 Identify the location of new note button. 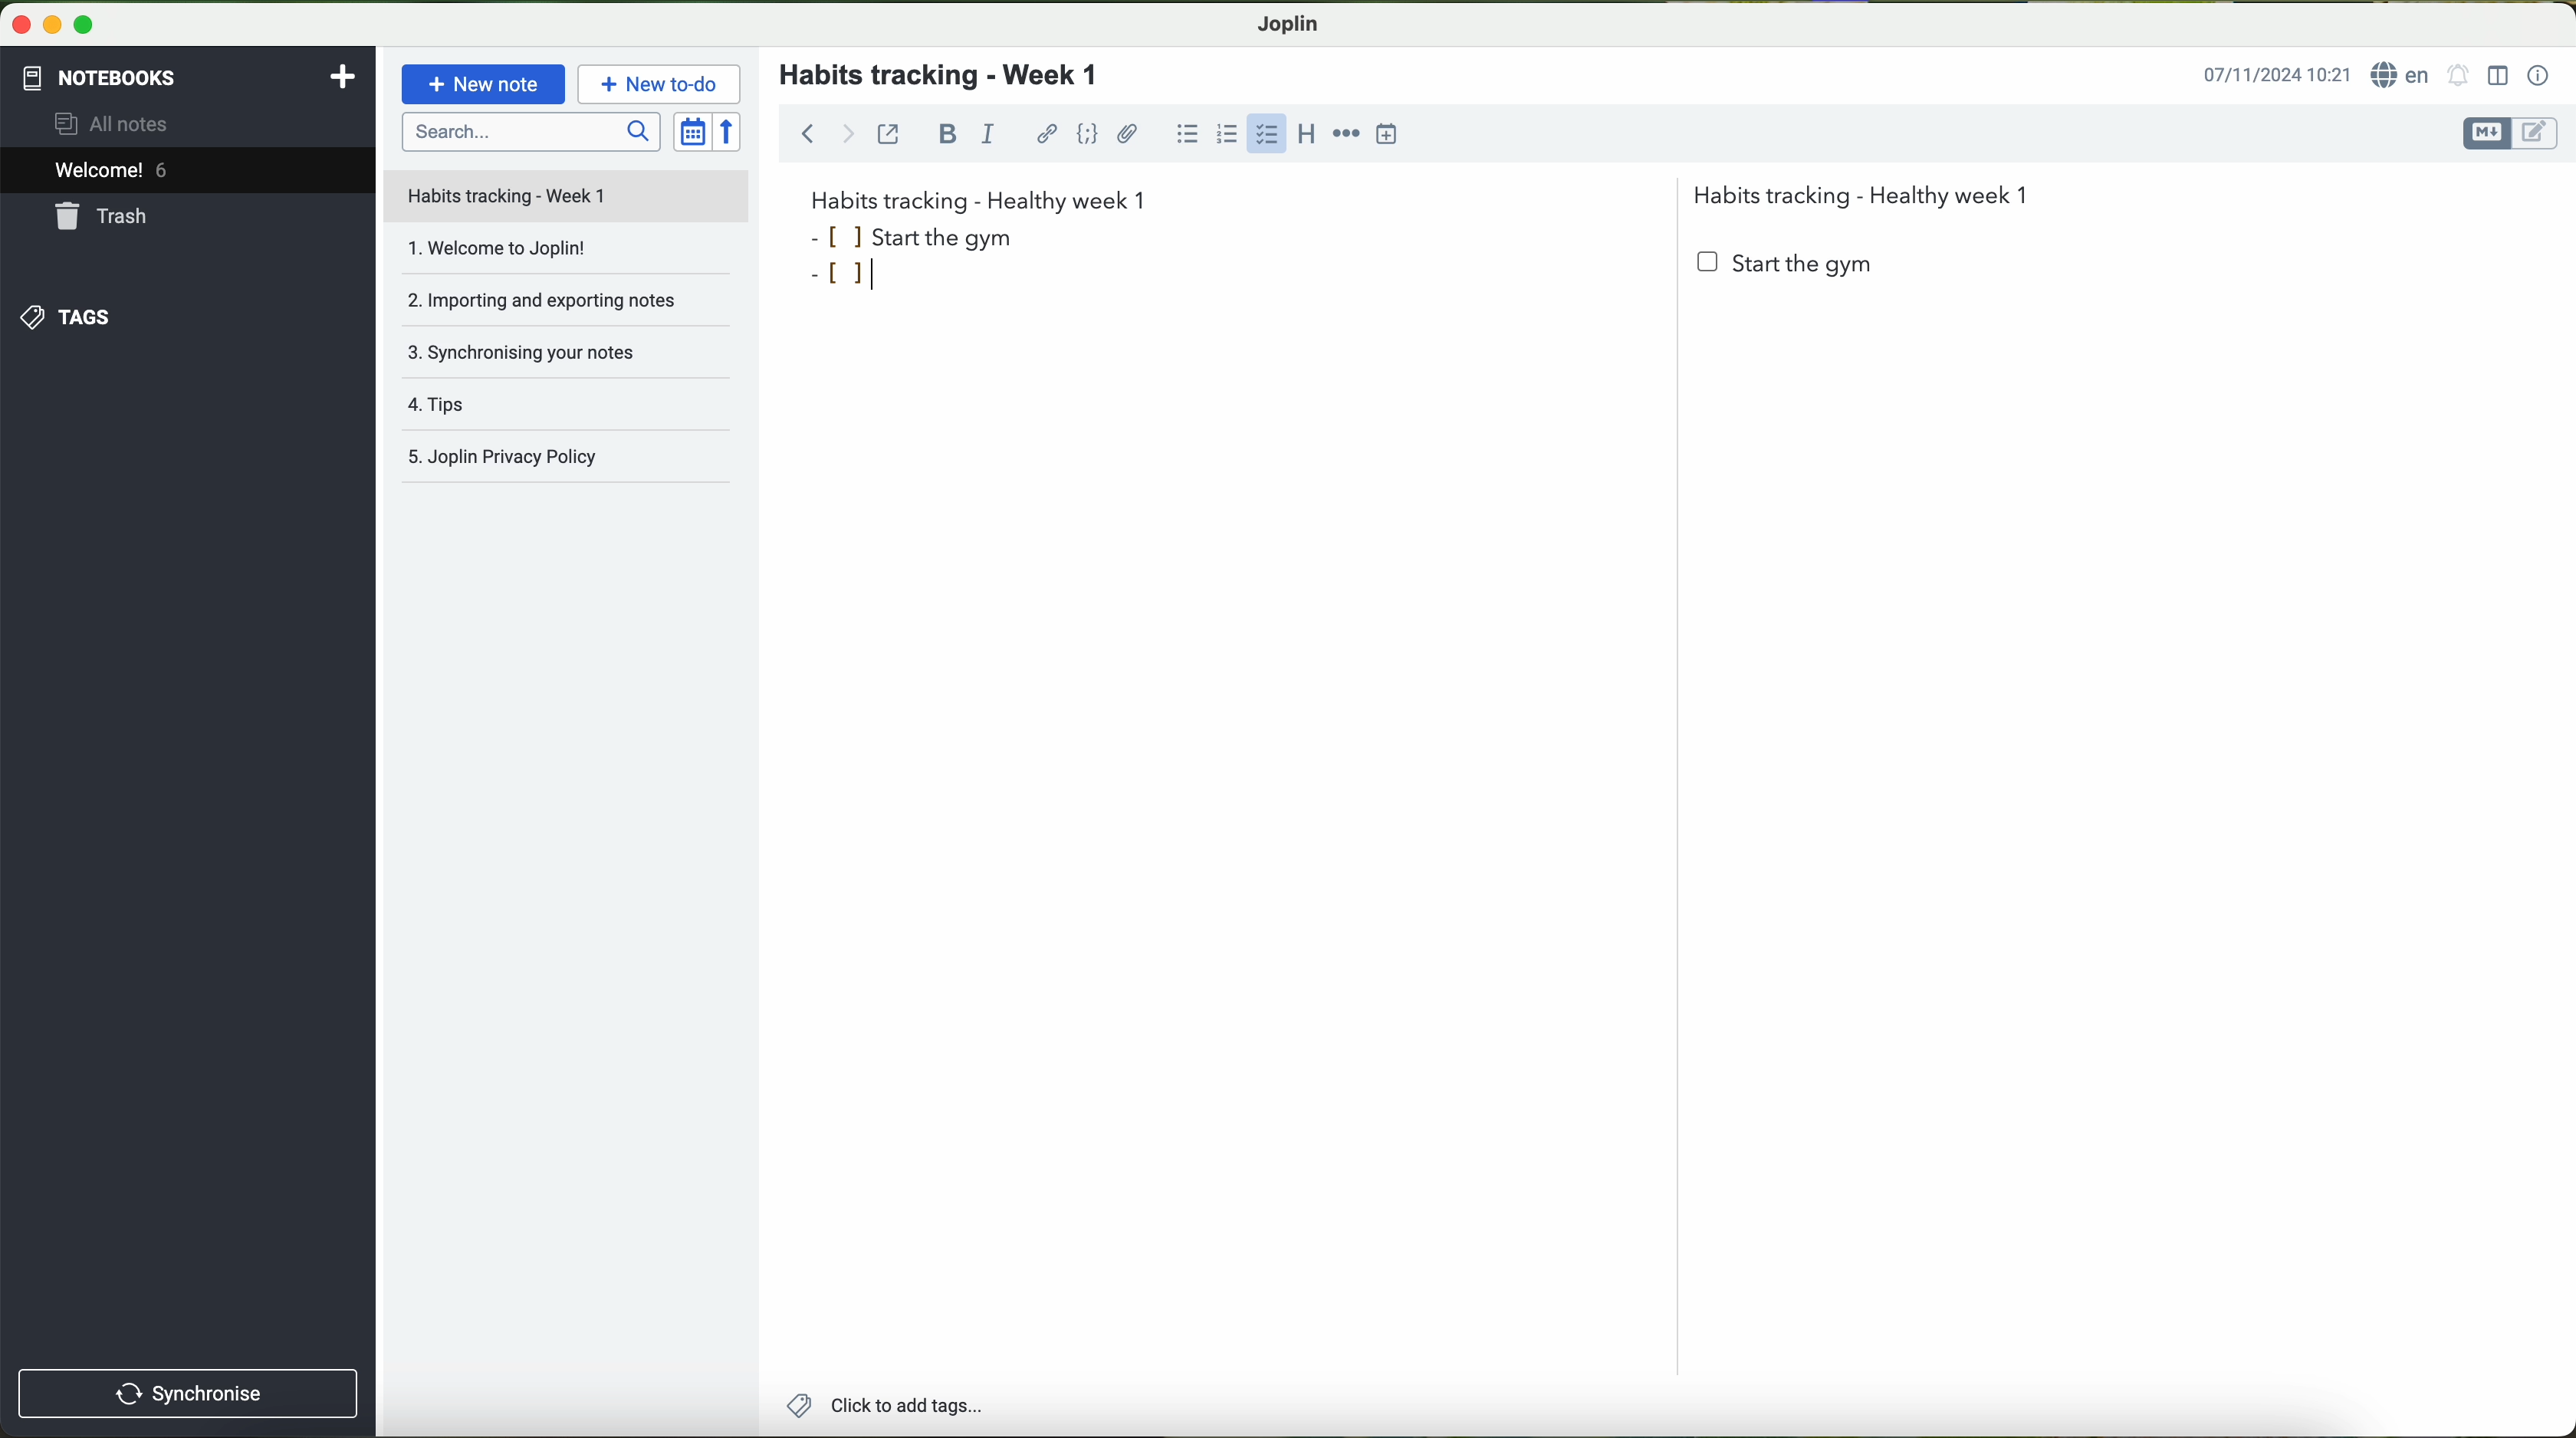
(484, 84).